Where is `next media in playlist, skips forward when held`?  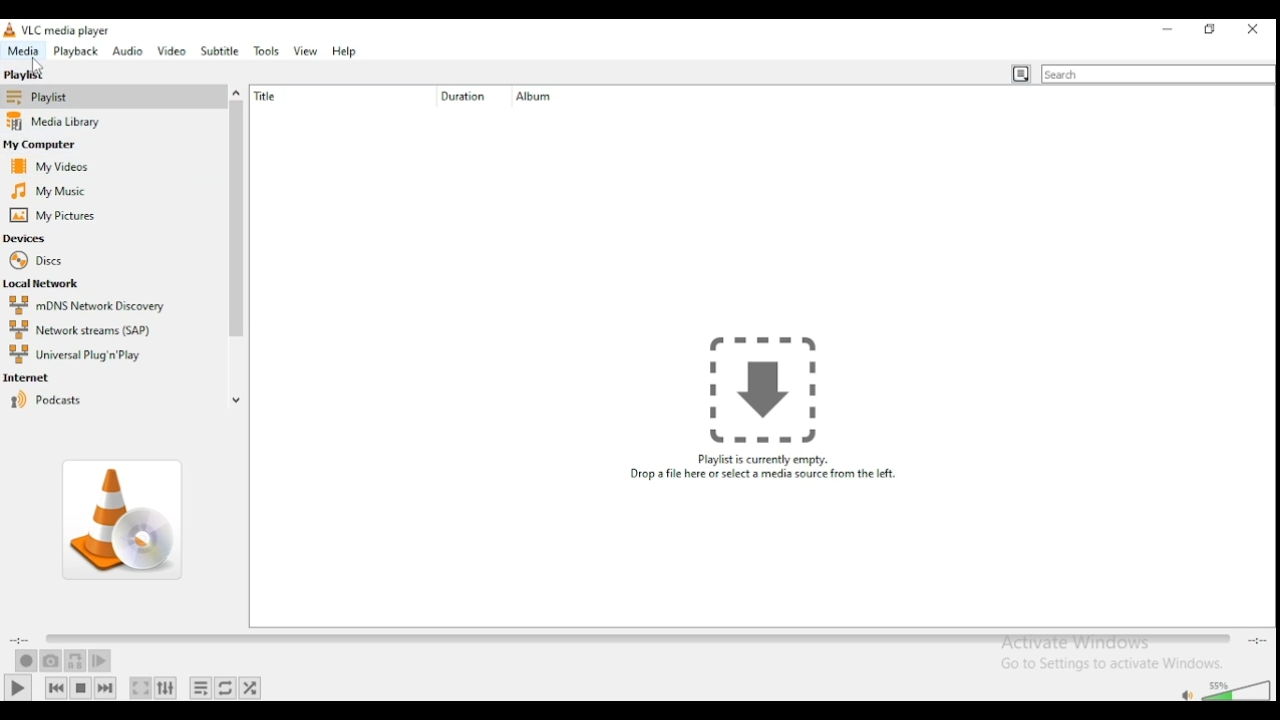
next media in playlist, skips forward when held is located at coordinates (109, 688).